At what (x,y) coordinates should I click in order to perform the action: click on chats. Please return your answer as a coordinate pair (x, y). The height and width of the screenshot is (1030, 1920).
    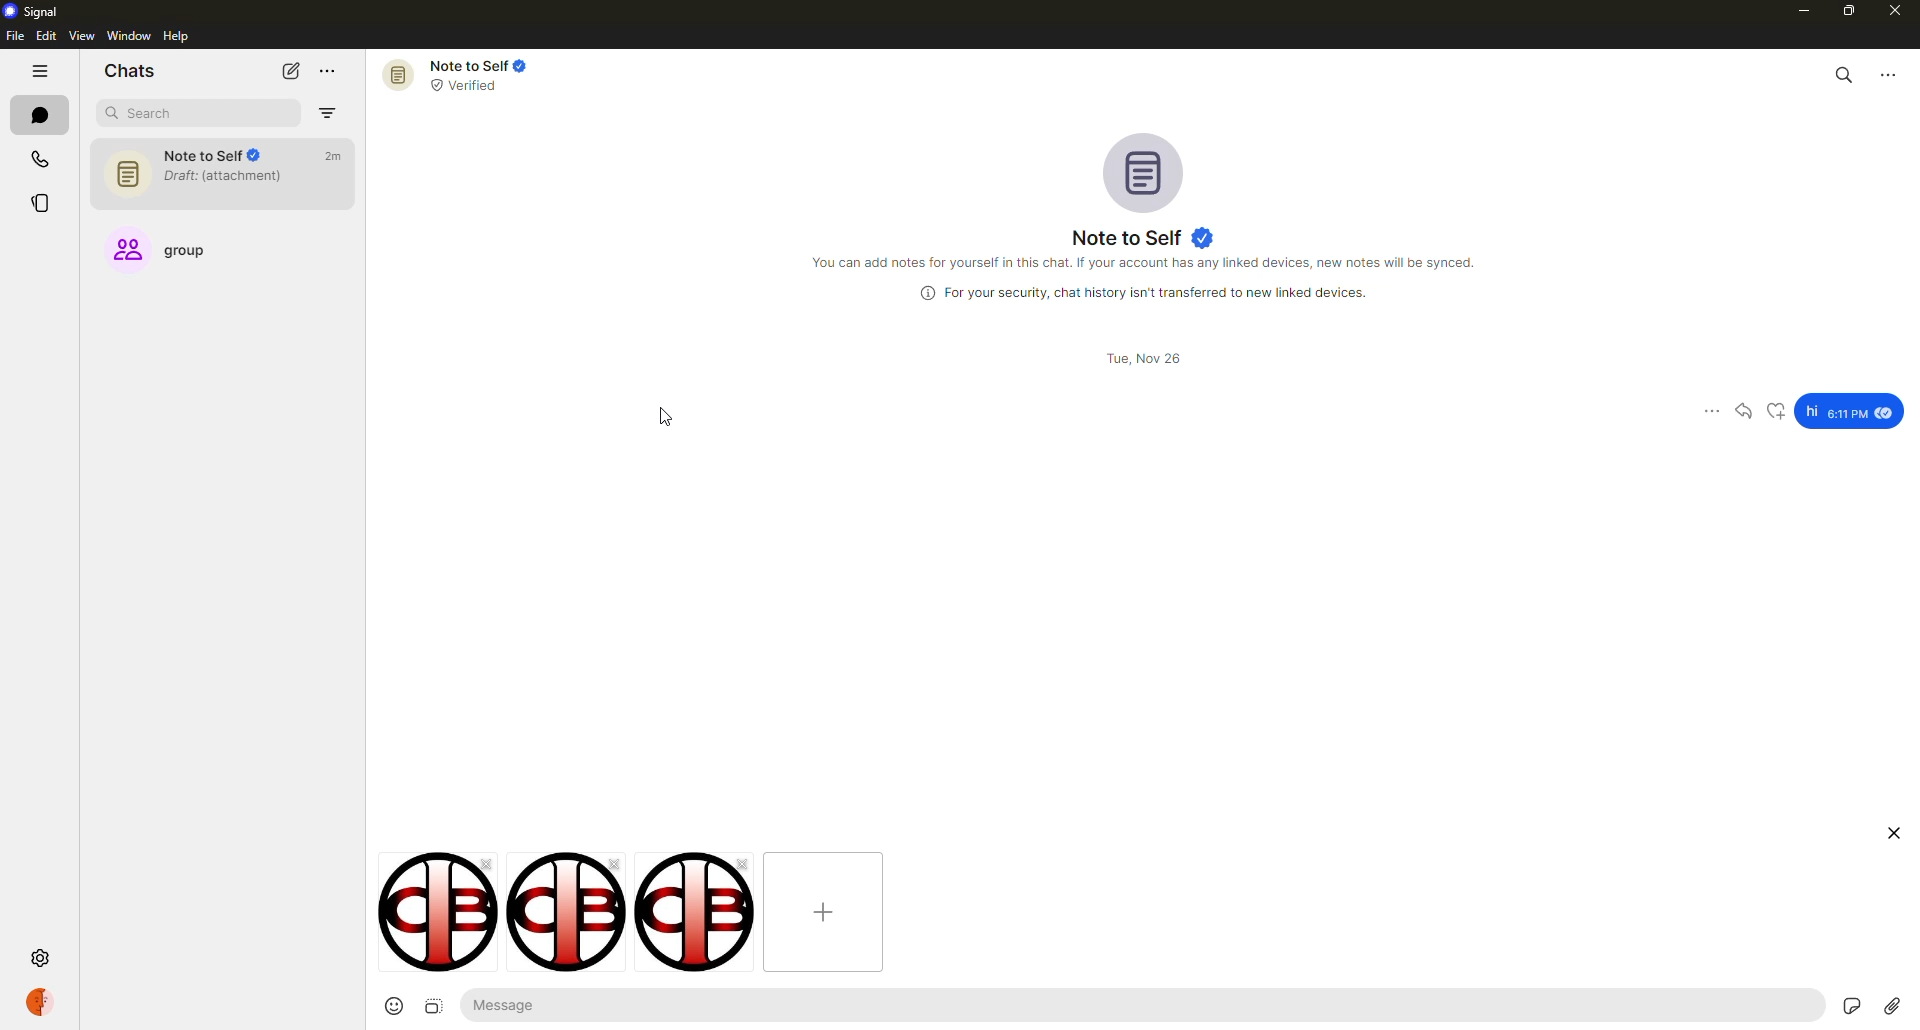
    Looking at the image, I should click on (38, 117).